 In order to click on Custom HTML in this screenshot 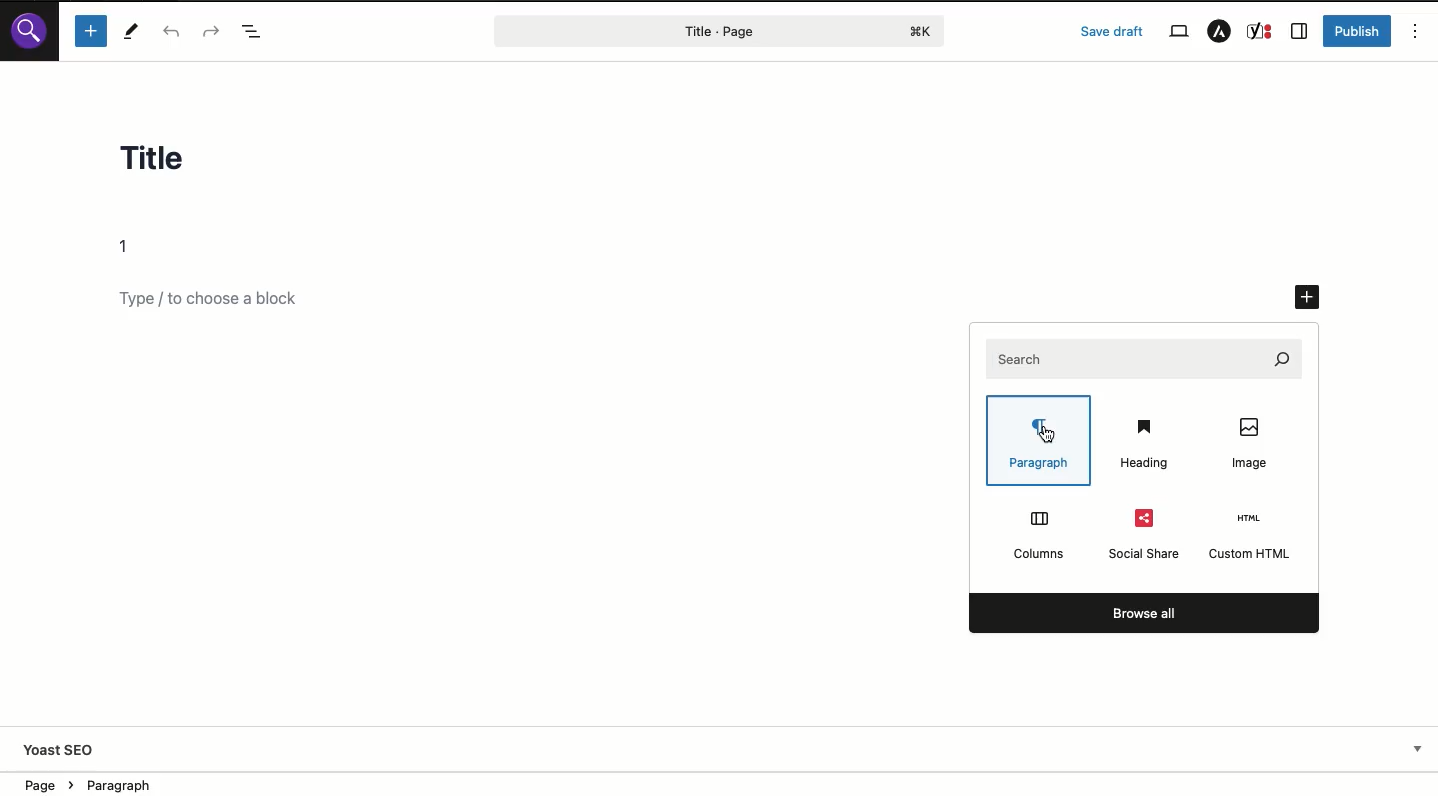, I will do `click(1252, 536)`.